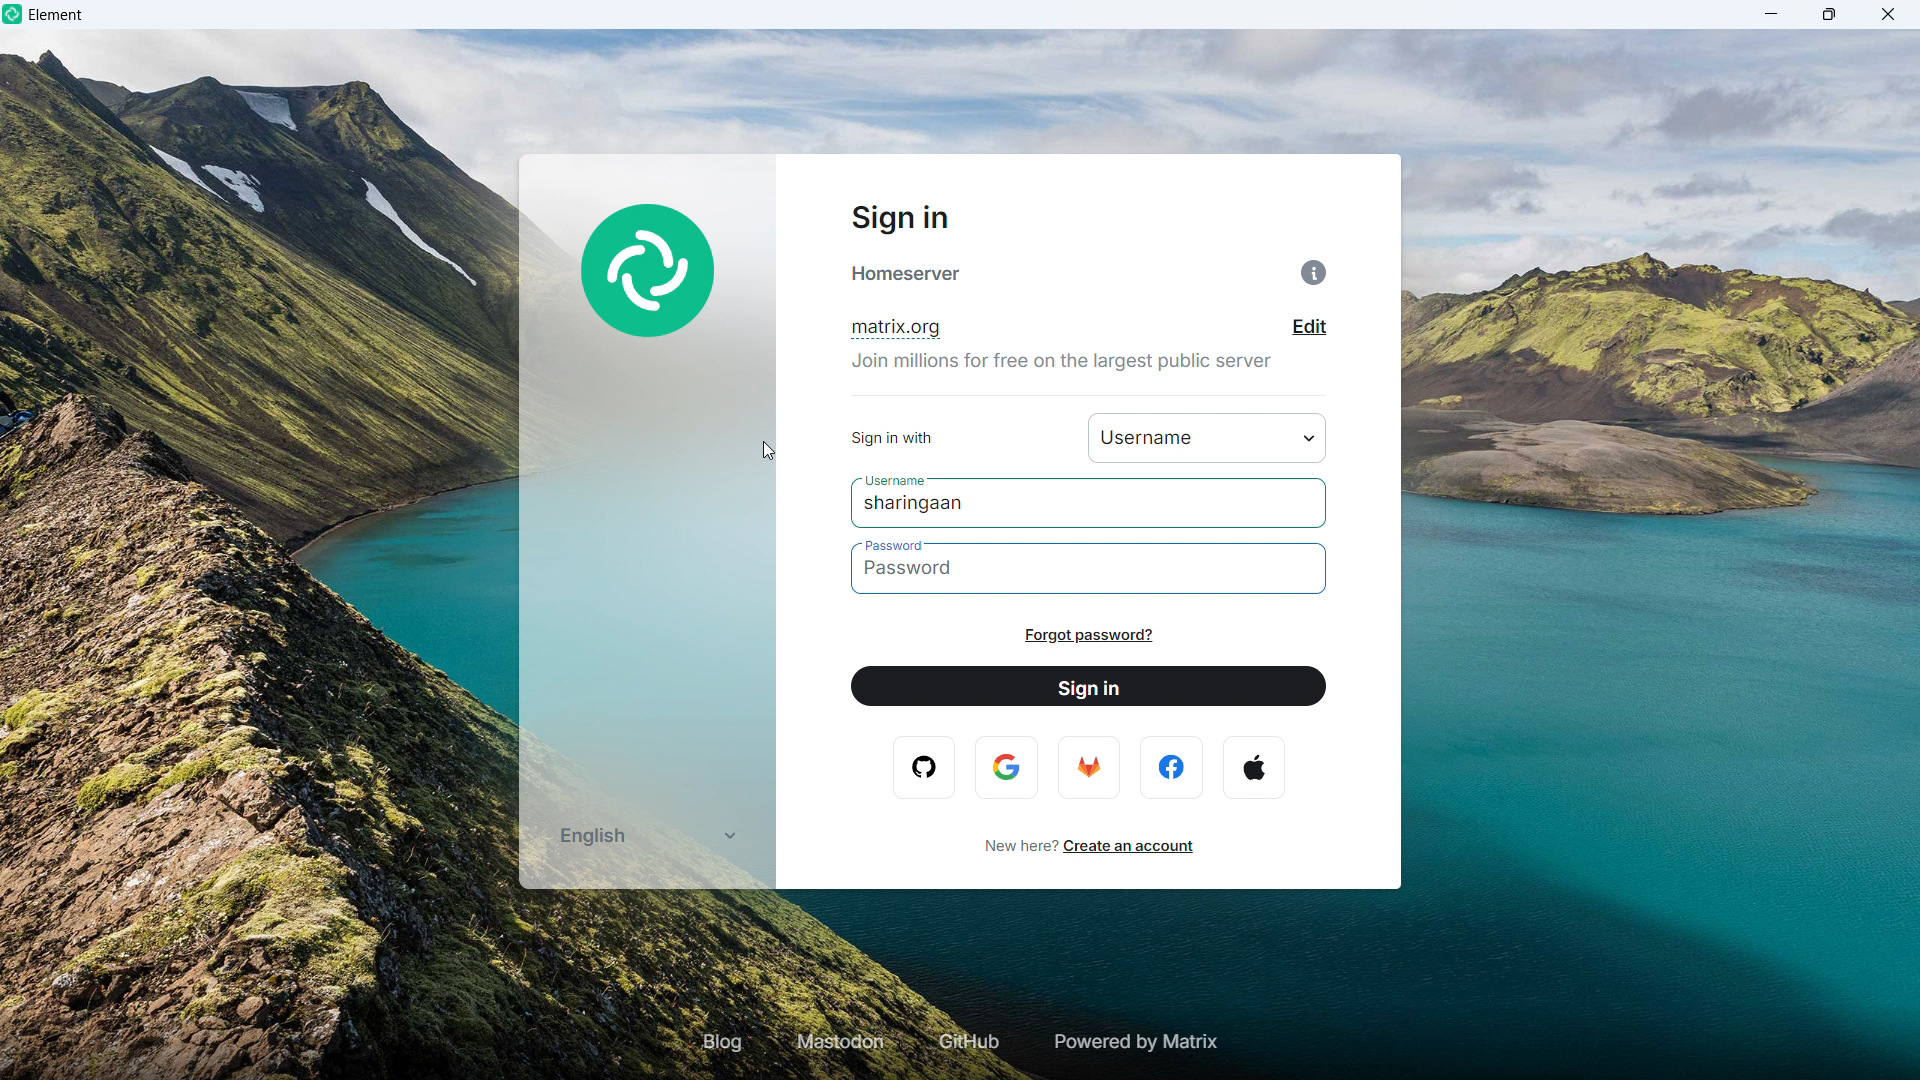 Image resolution: width=1920 pixels, height=1080 pixels. What do you see at coordinates (1126, 847) in the screenshot?
I see `Create an account ` at bounding box center [1126, 847].